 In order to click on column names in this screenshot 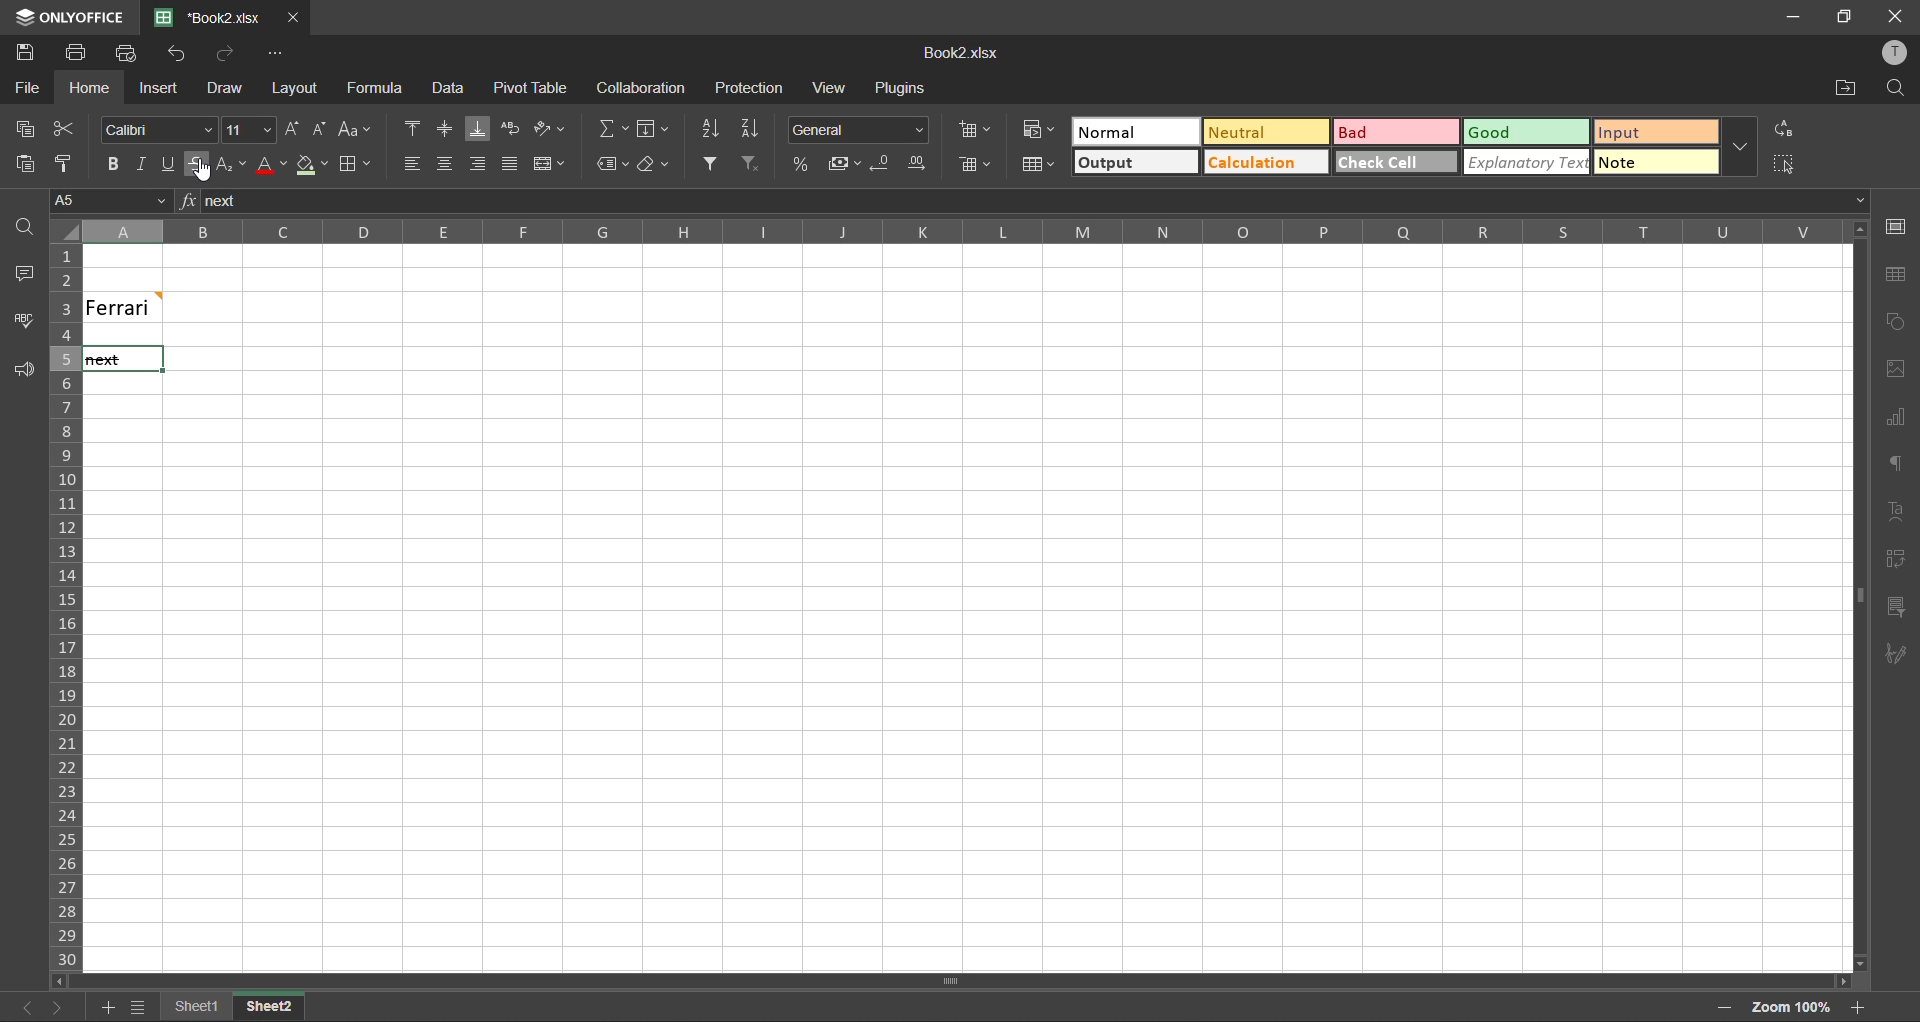, I will do `click(949, 231)`.